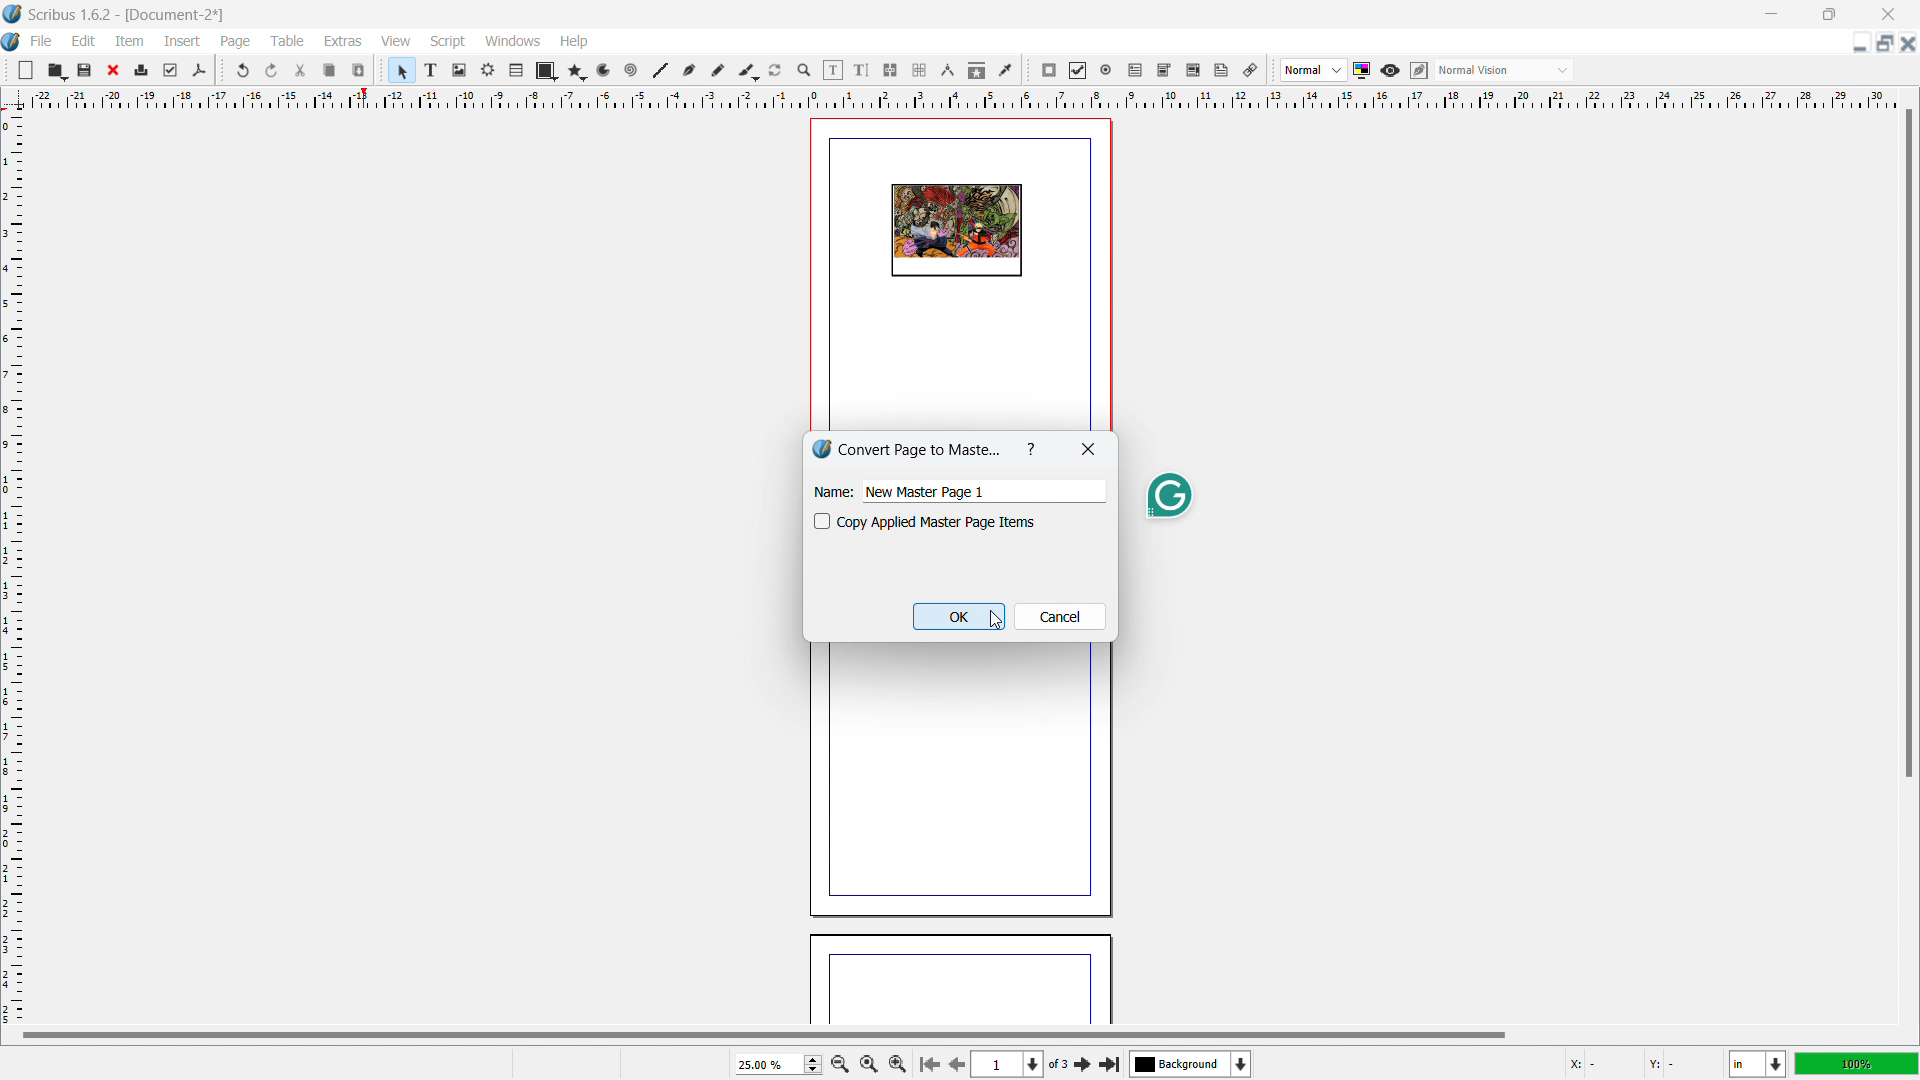 The image size is (1920, 1080). What do you see at coordinates (547, 71) in the screenshot?
I see `shape` at bounding box center [547, 71].